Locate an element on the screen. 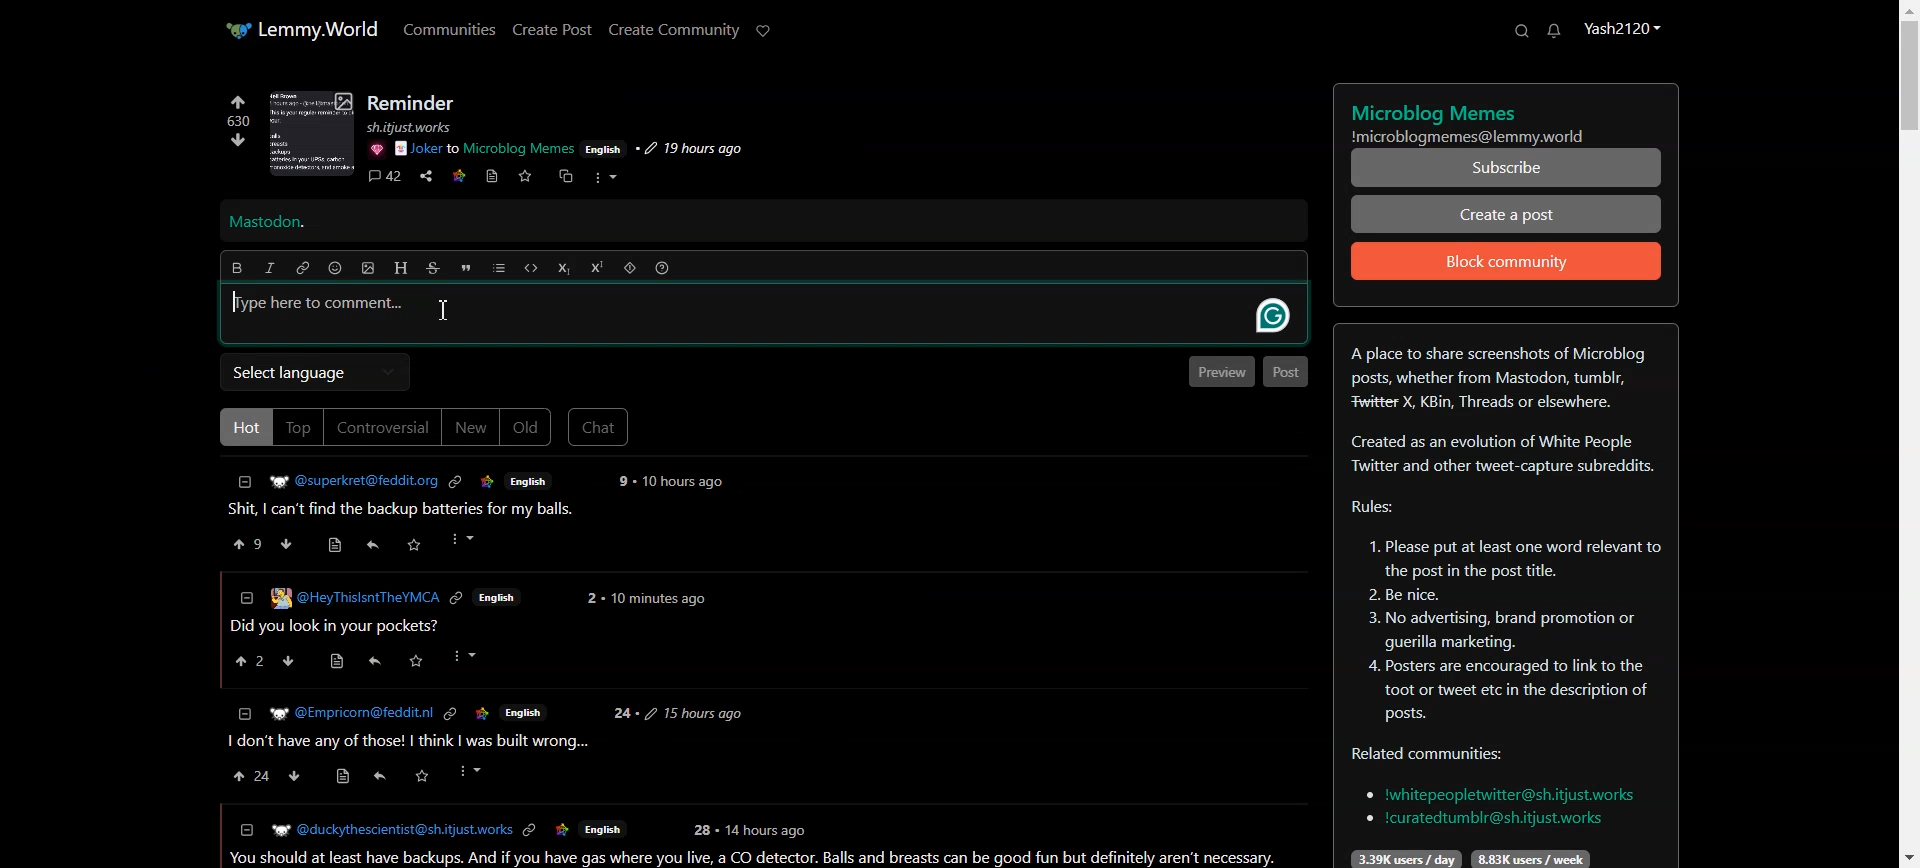 The image size is (1920, 868).  is located at coordinates (344, 778).